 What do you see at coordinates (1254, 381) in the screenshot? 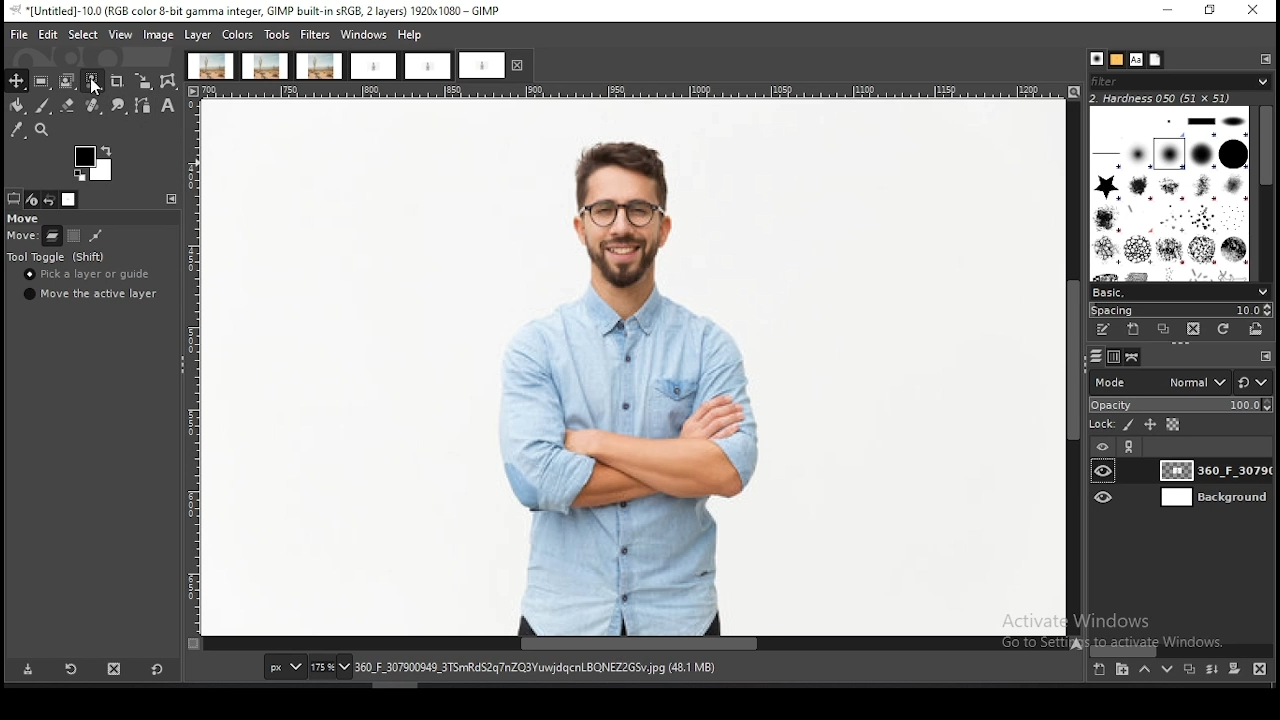
I see `reset` at bounding box center [1254, 381].